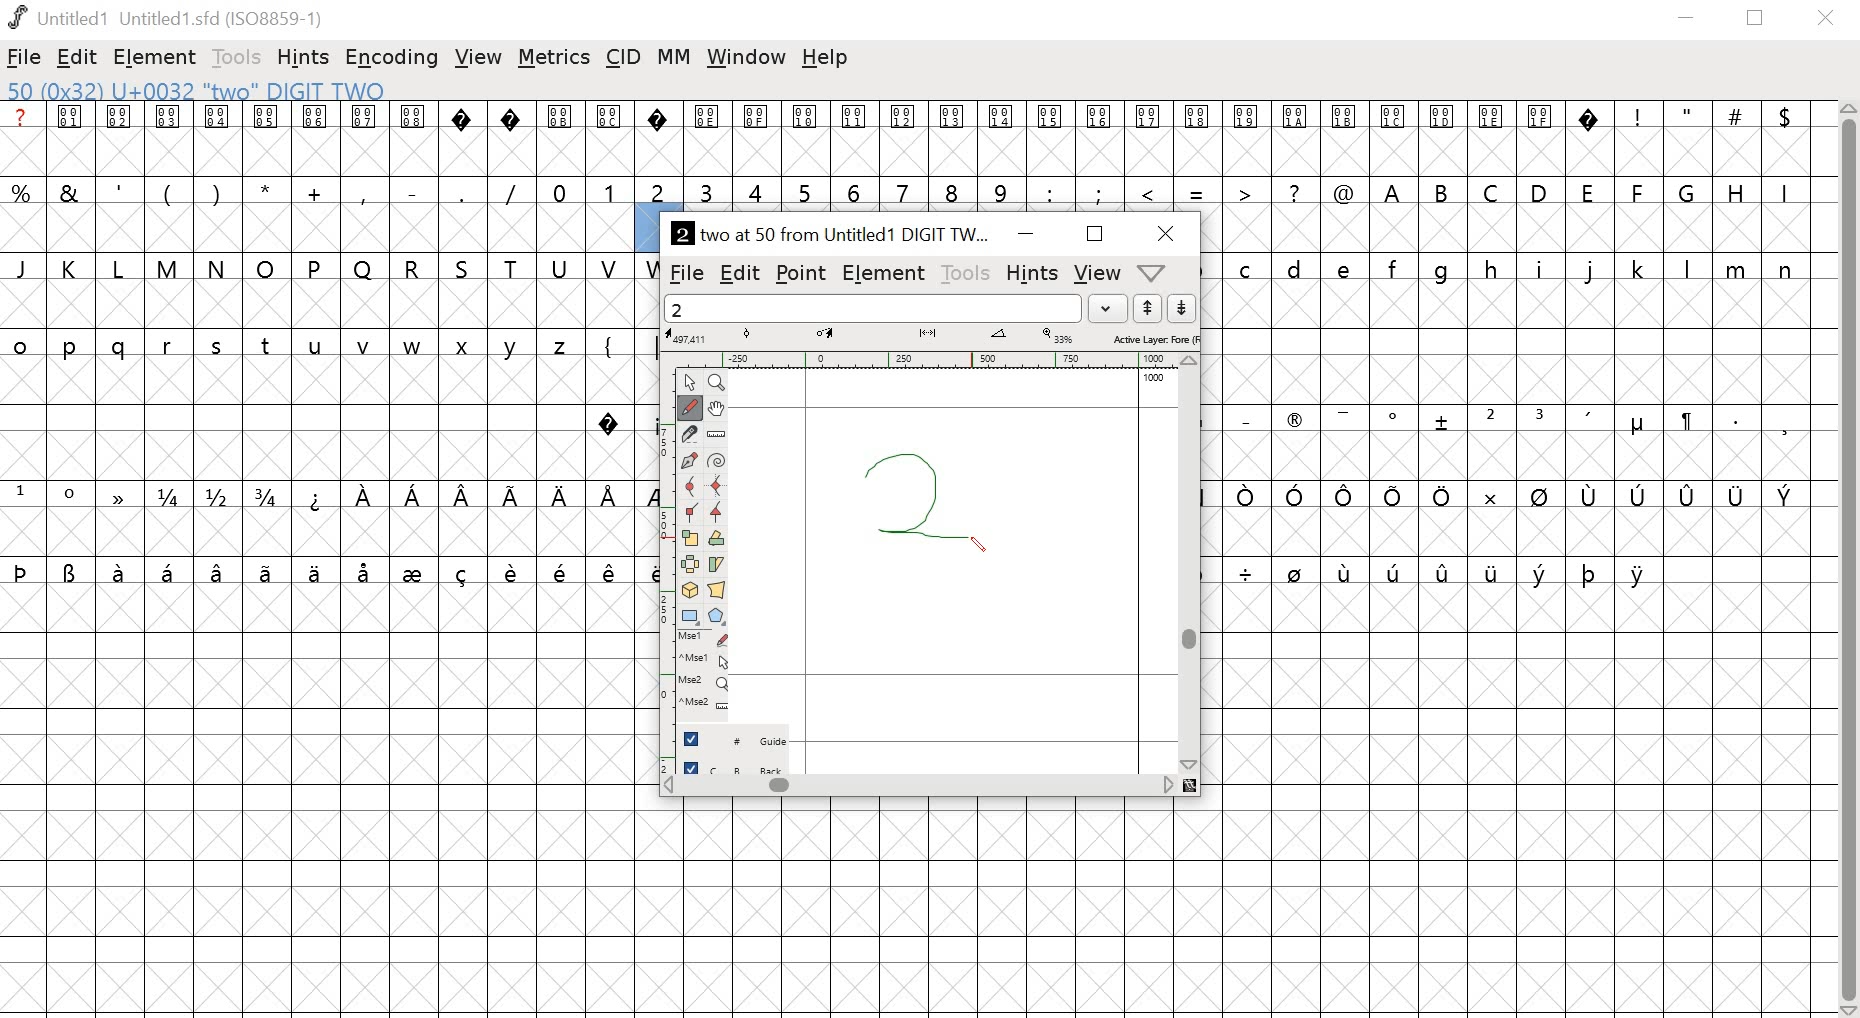  Describe the element at coordinates (717, 513) in the screenshot. I see `tangent` at that location.